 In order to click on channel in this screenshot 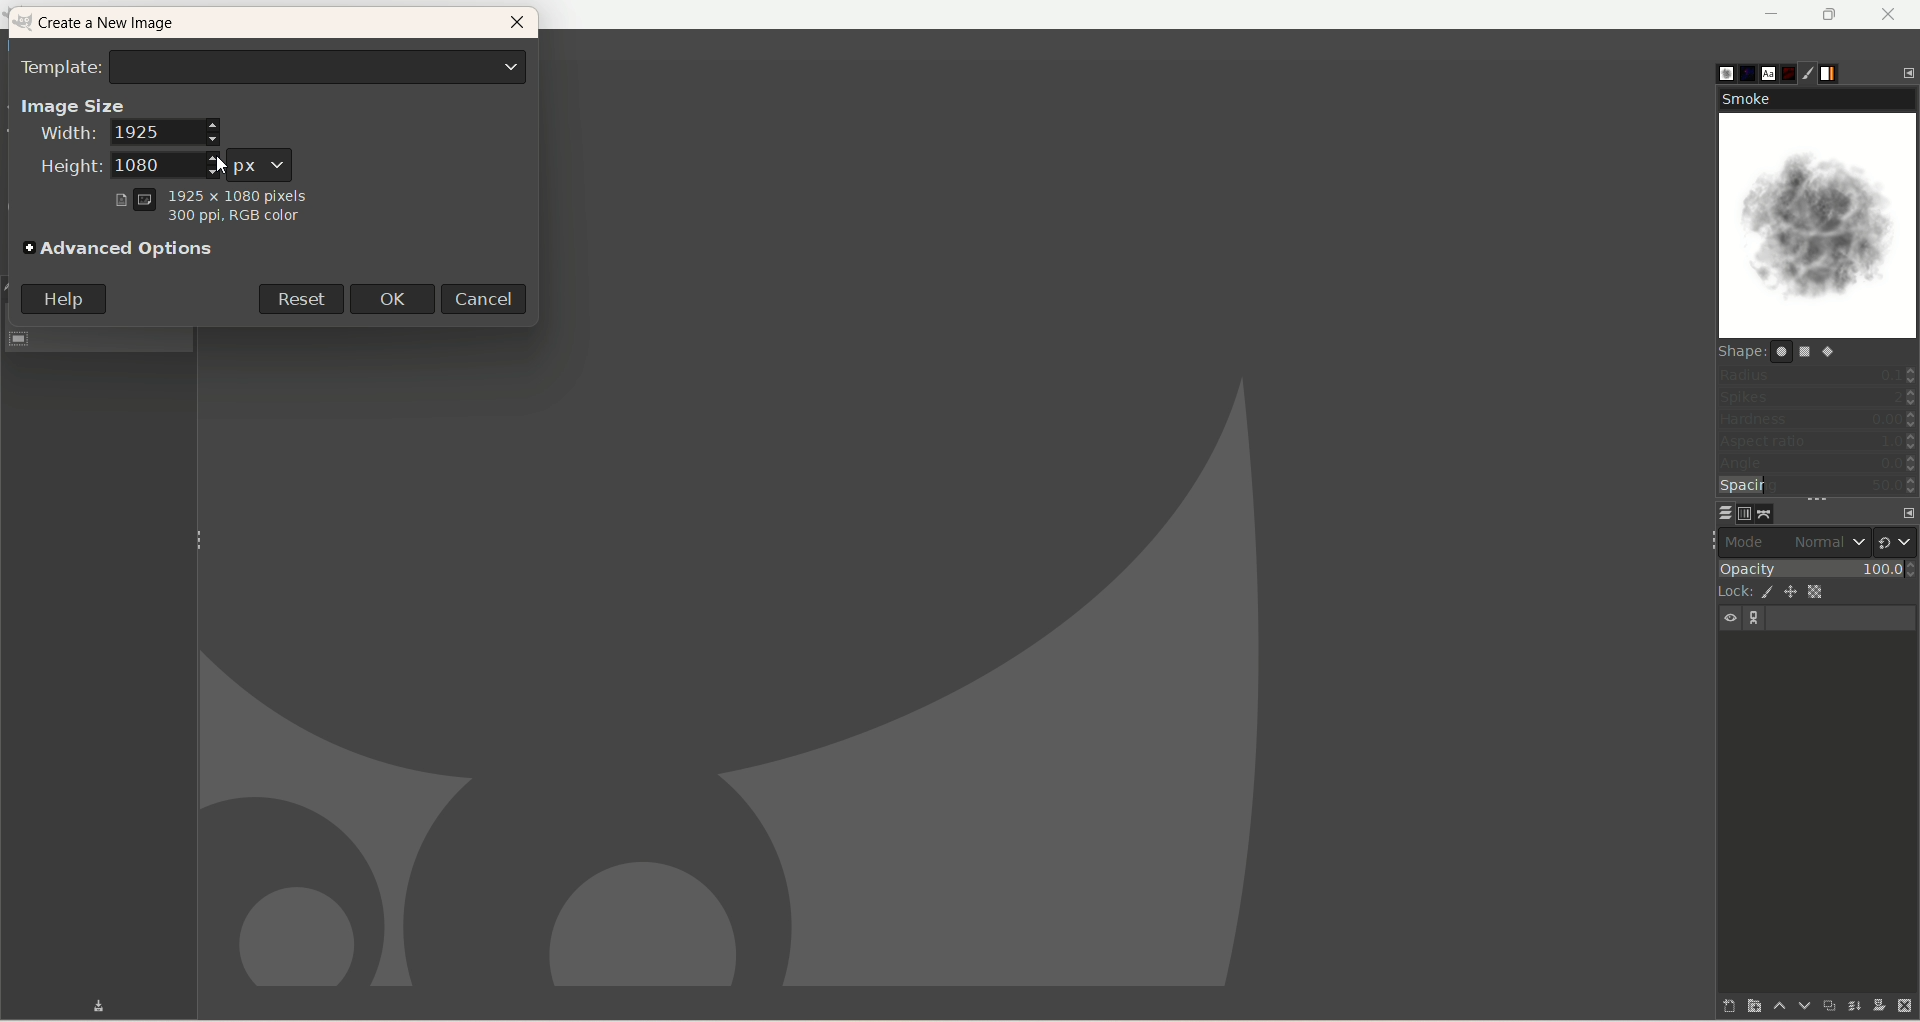, I will do `click(1740, 513)`.